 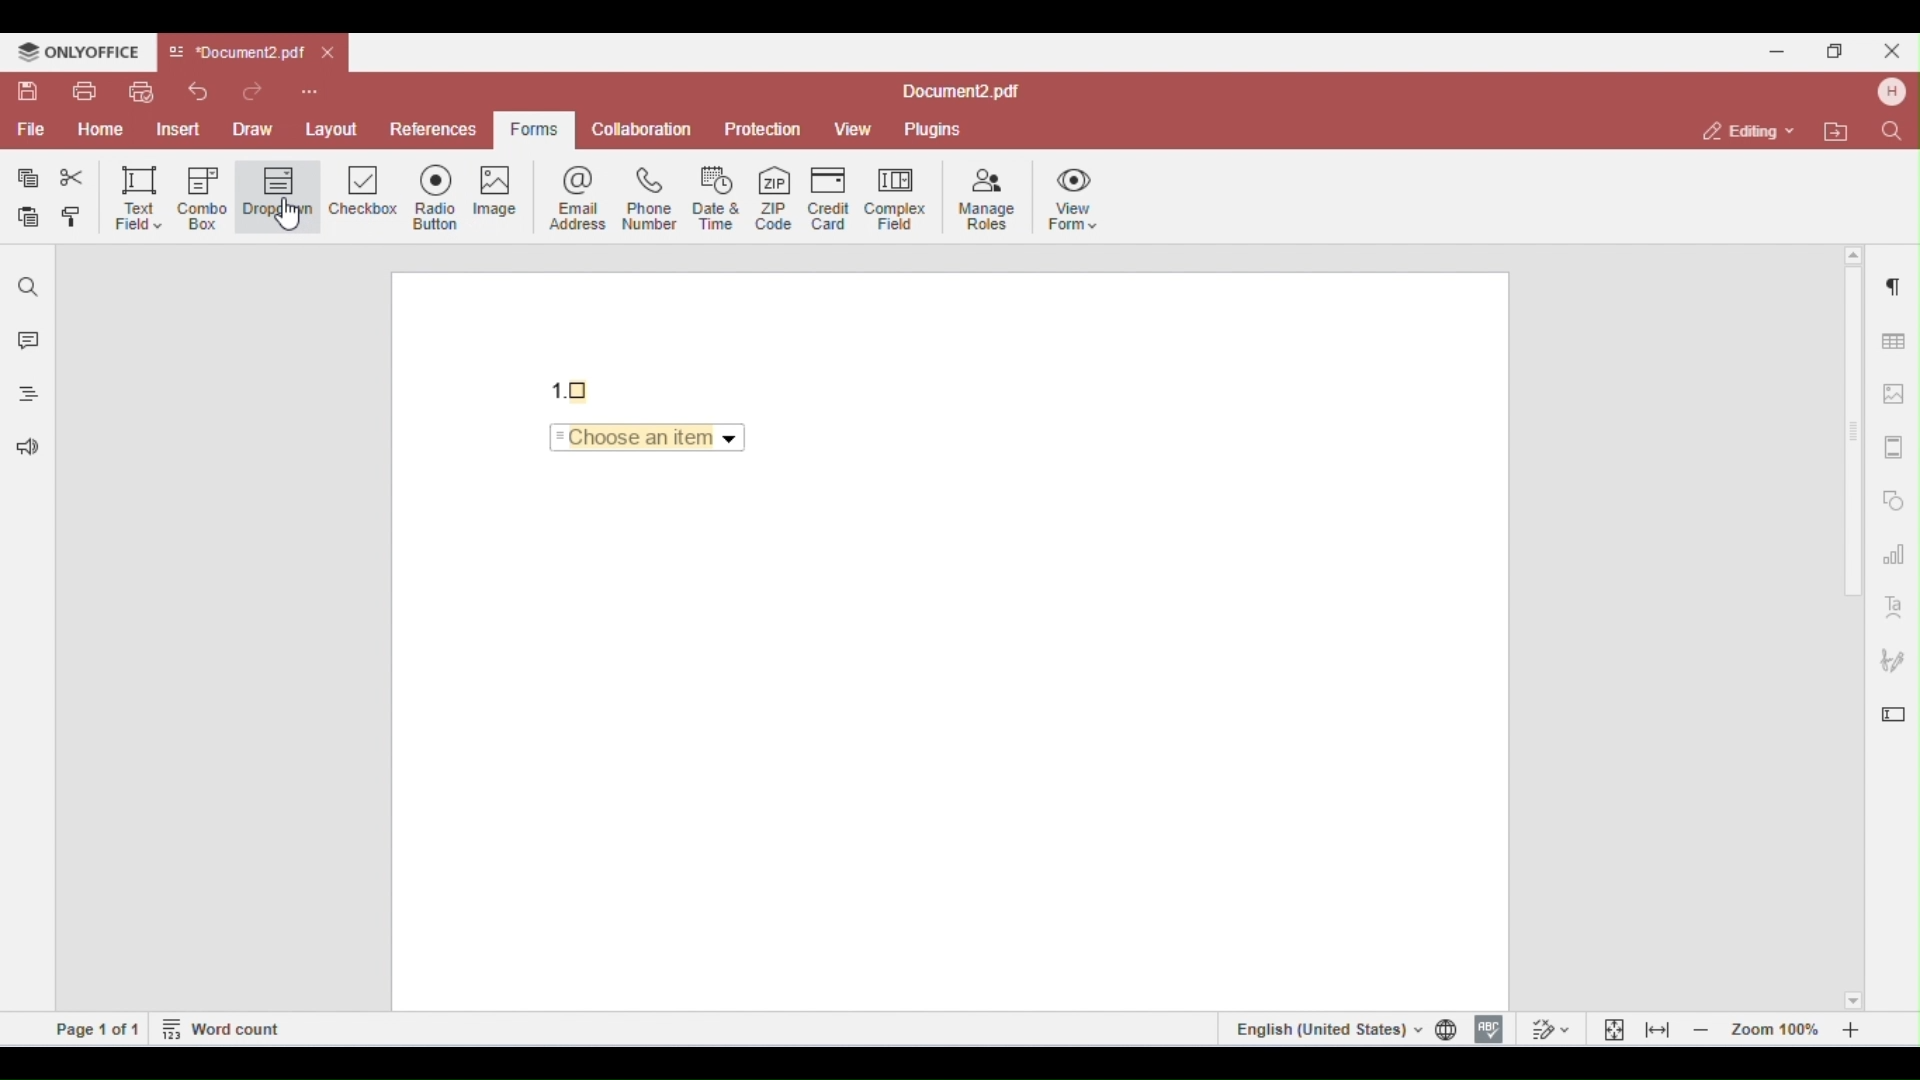 I want to click on phone number, so click(x=648, y=198).